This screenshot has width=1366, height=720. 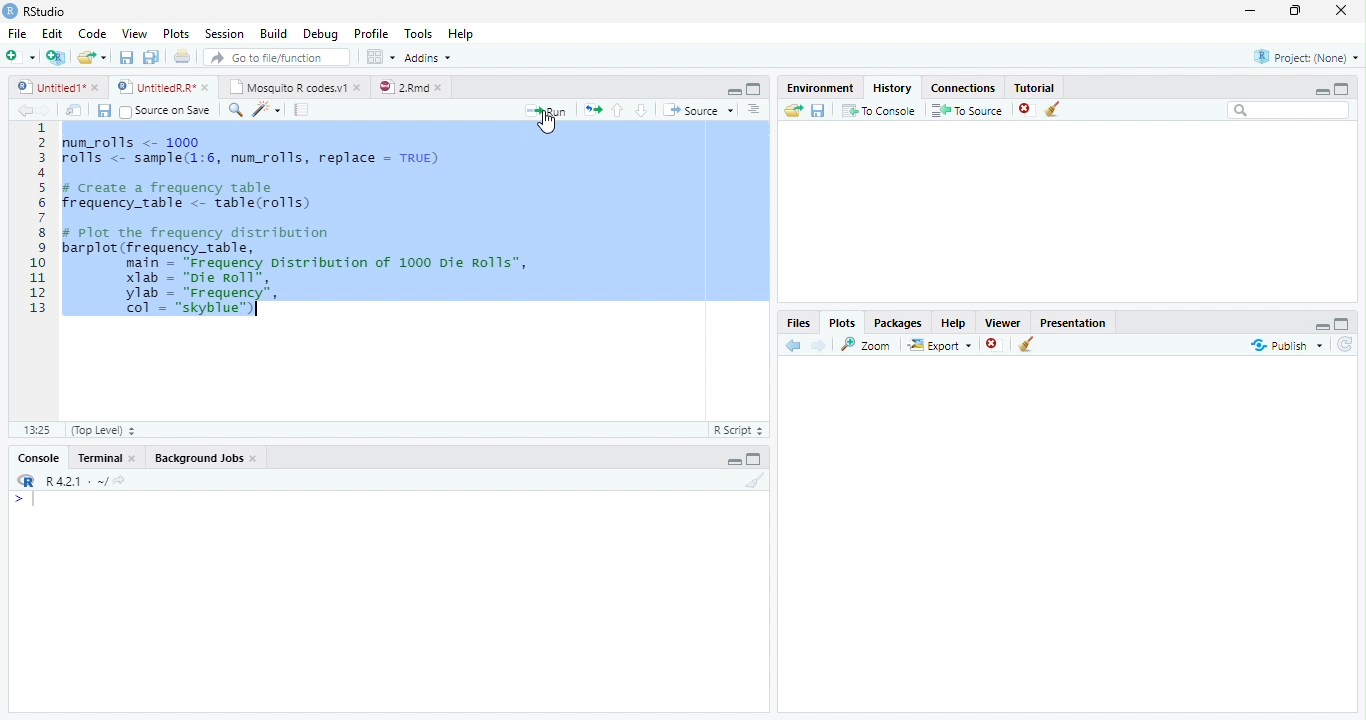 I want to click on File, so click(x=18, y=31).